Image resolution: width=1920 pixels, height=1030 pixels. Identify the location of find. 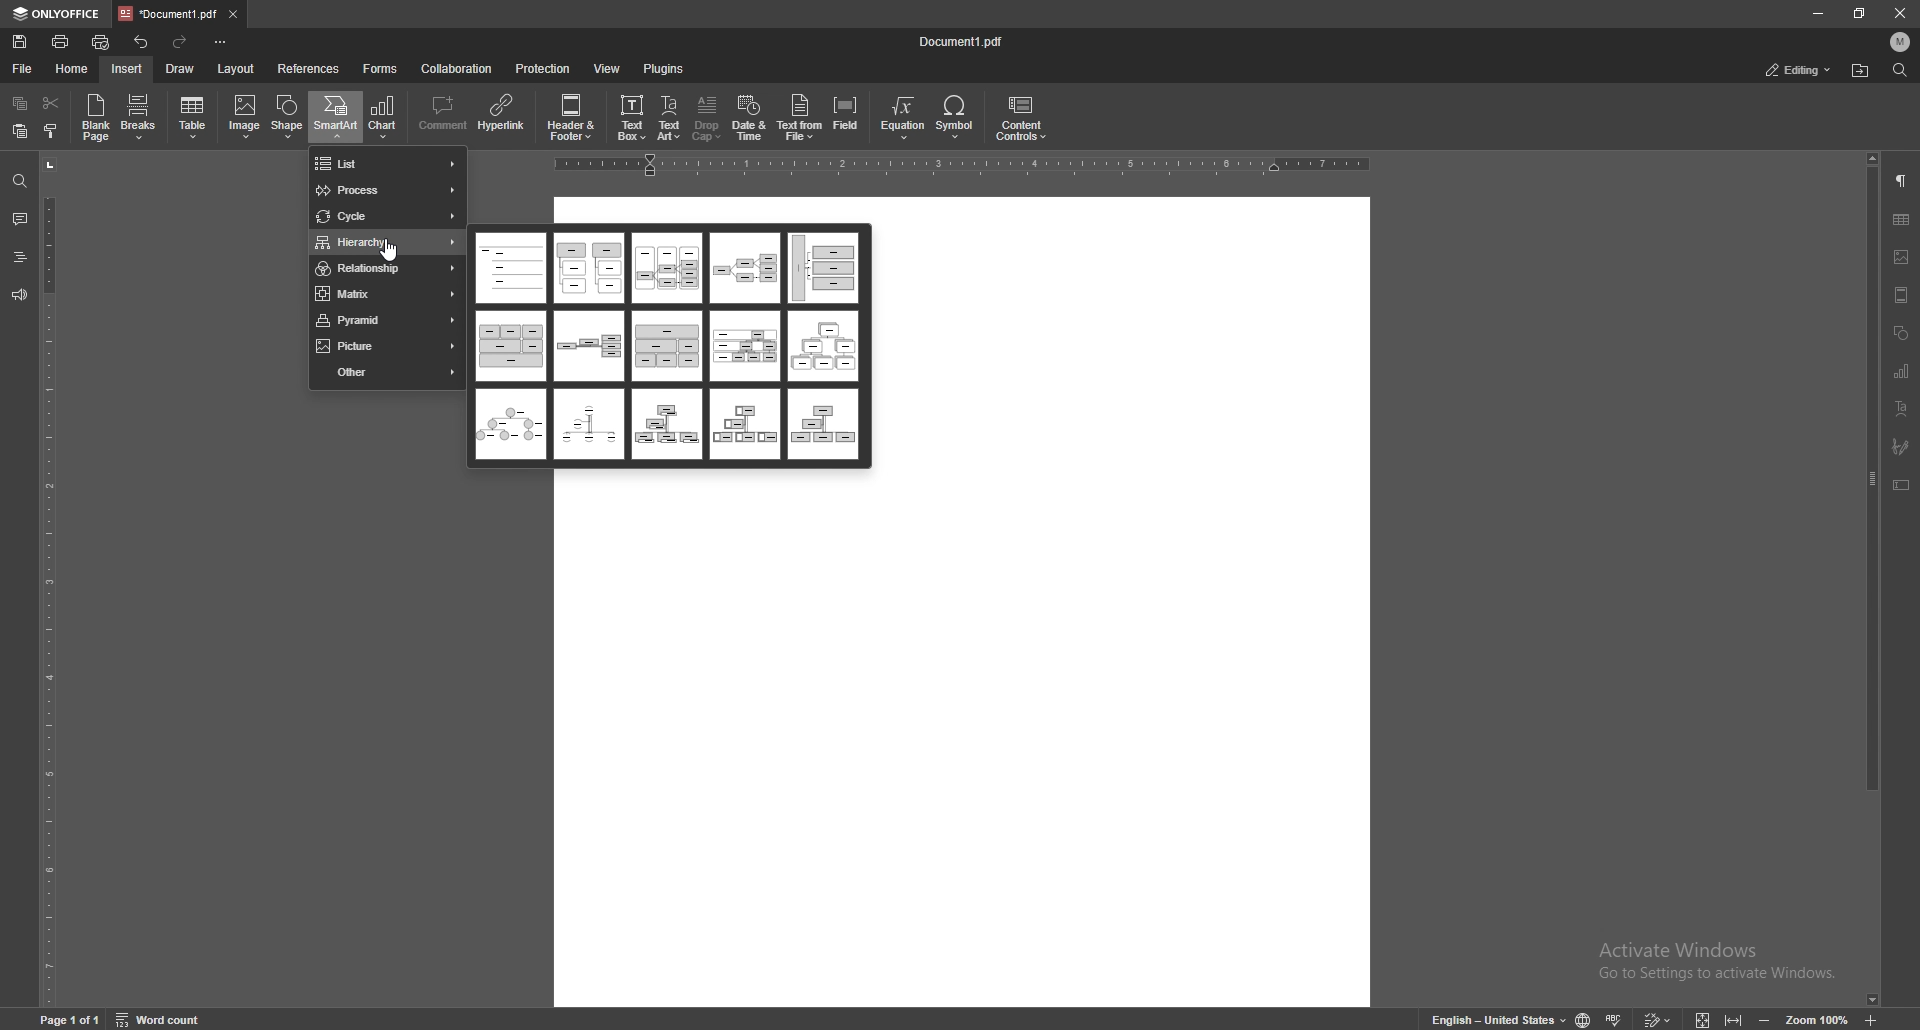
(20, 182).